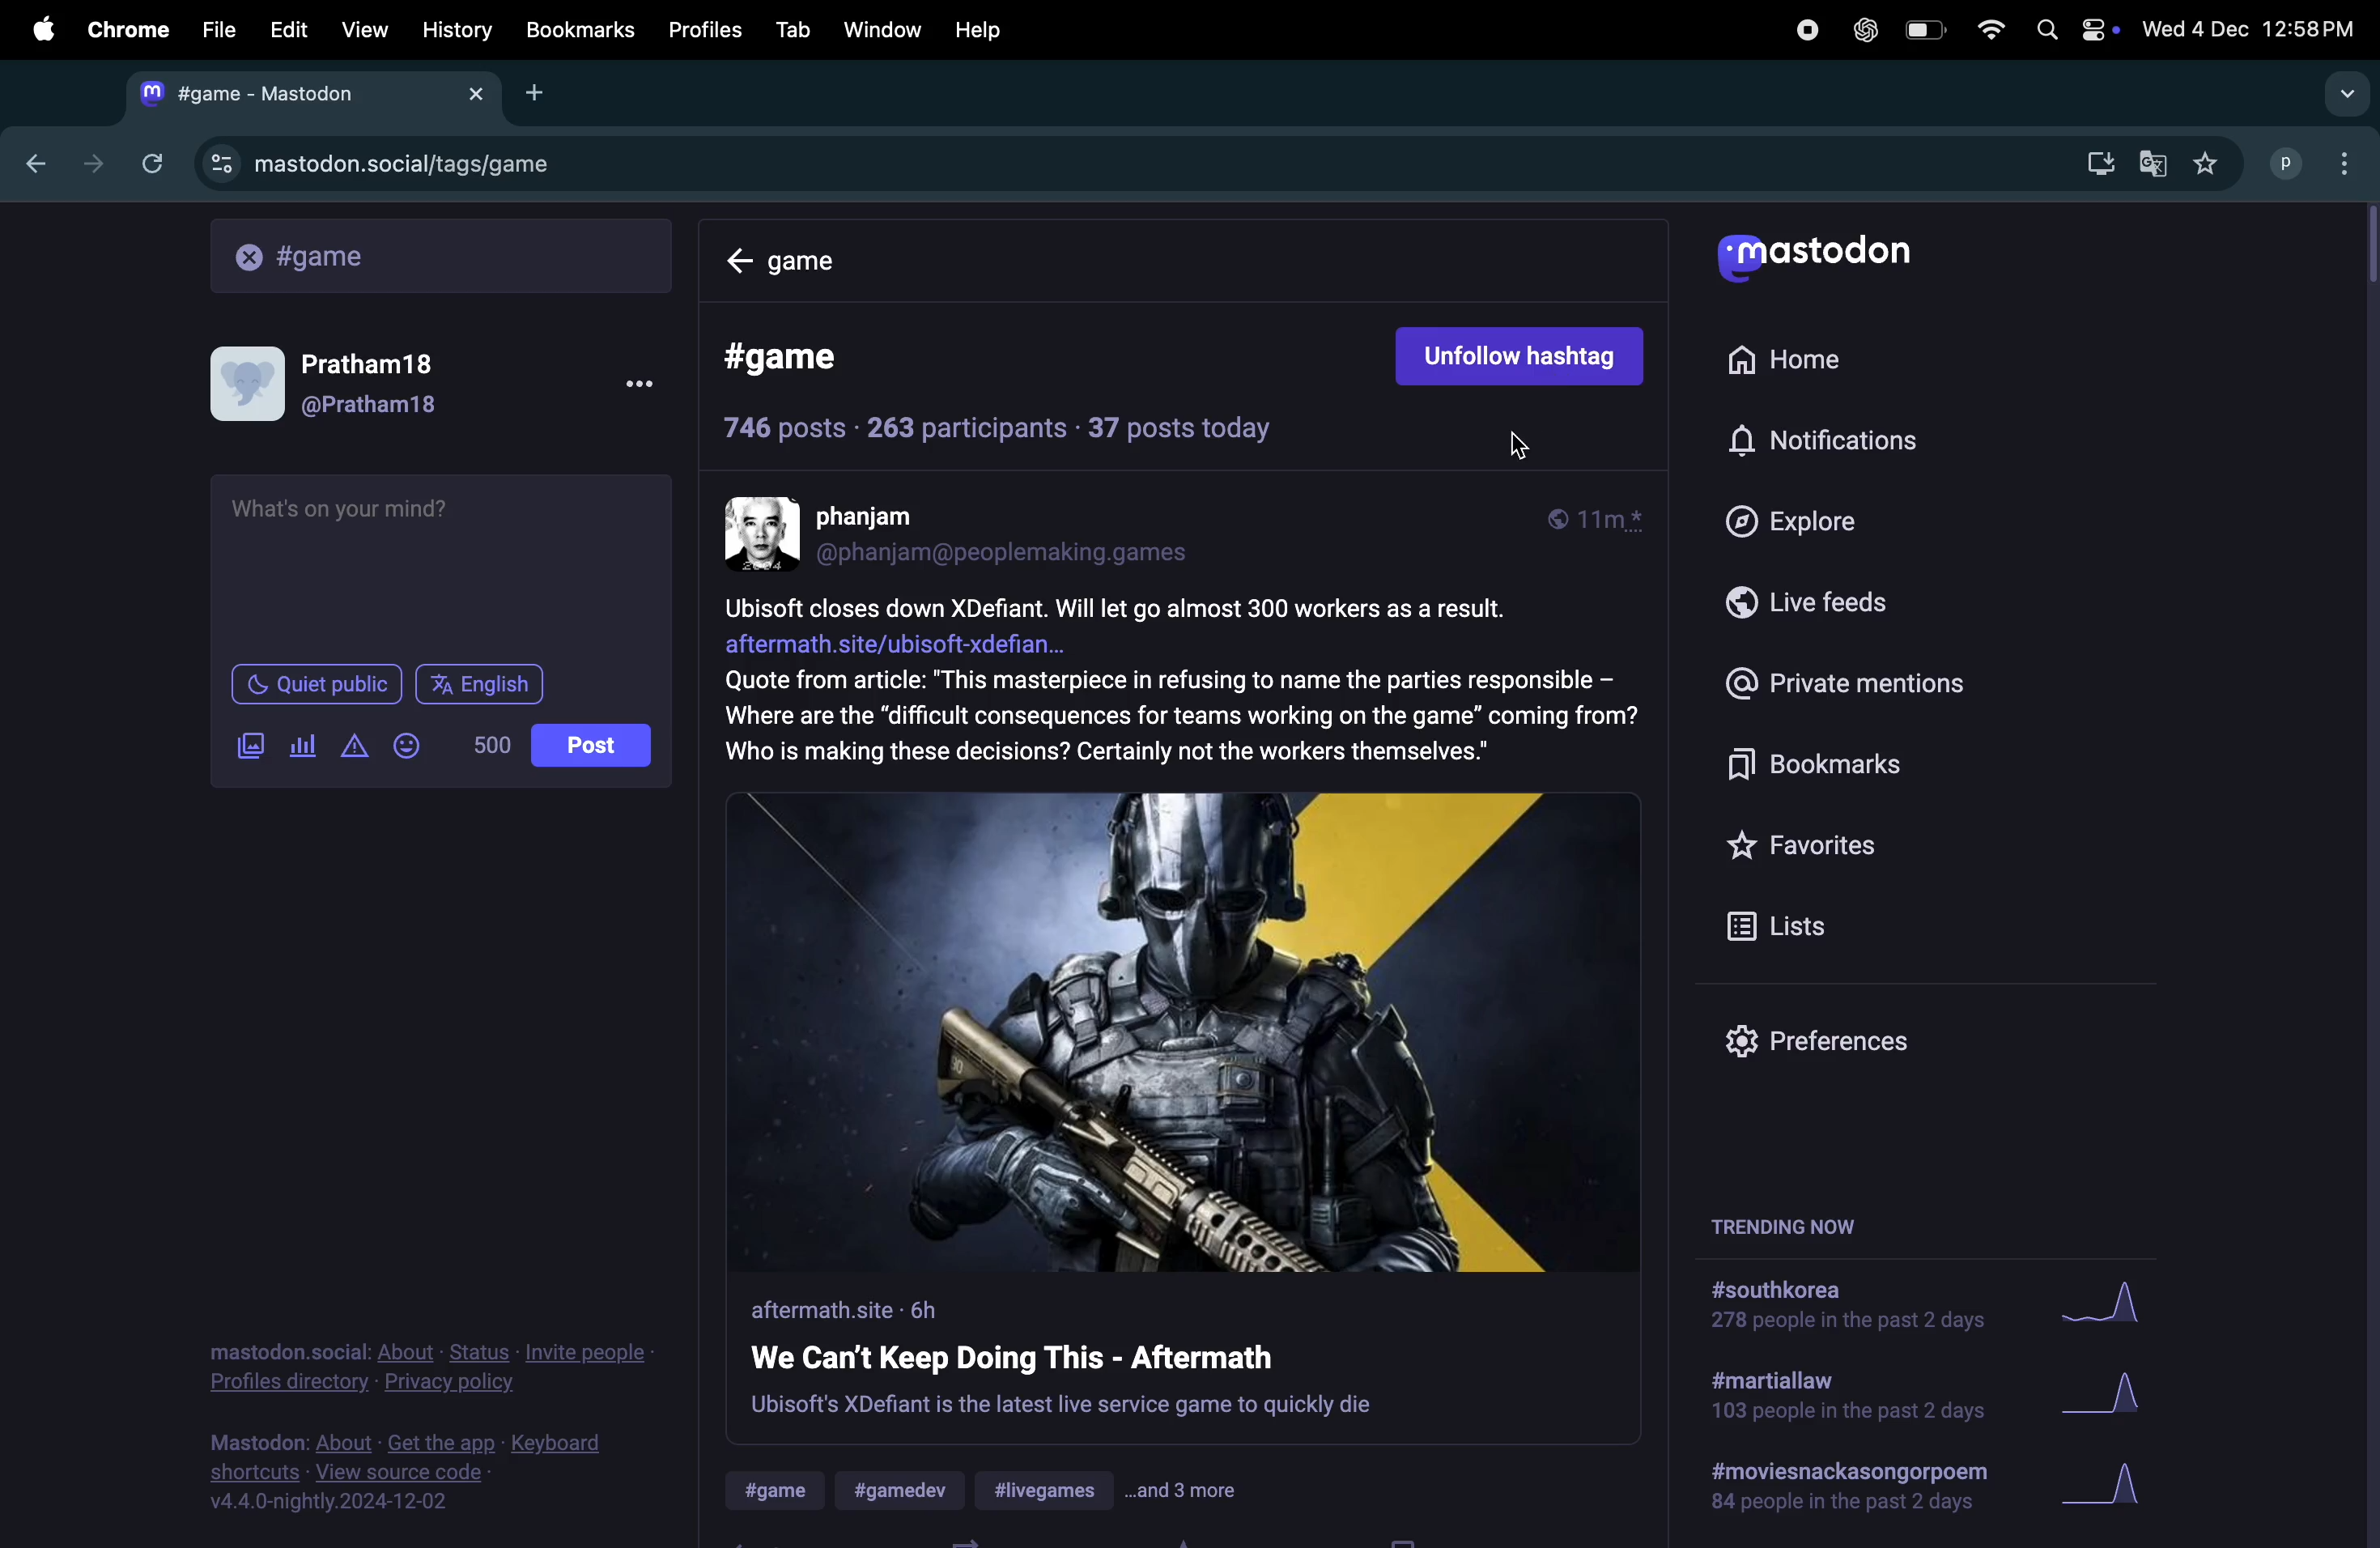  Describe the element at coordinates (1866, 29) in the screenshot. I see `chatgpt` at that location.